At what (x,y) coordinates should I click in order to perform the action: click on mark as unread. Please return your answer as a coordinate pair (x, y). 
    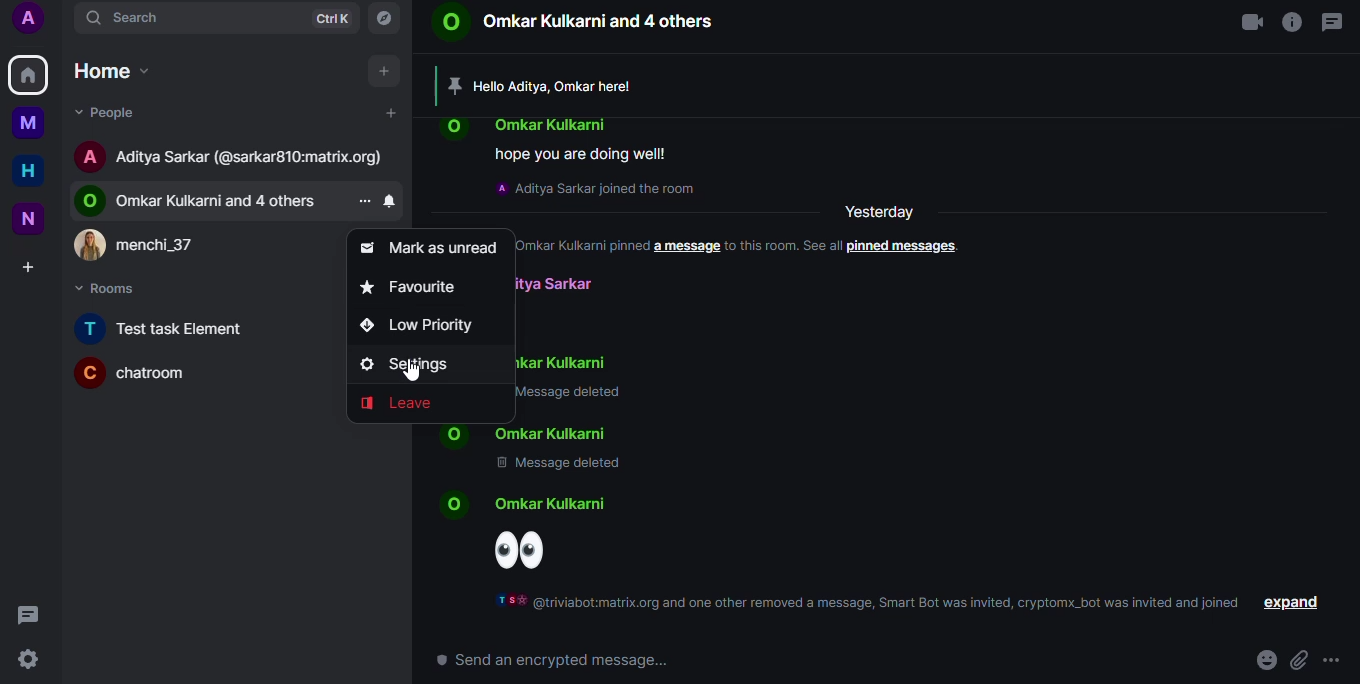
    Looking at the image, I should click on (431, 247).